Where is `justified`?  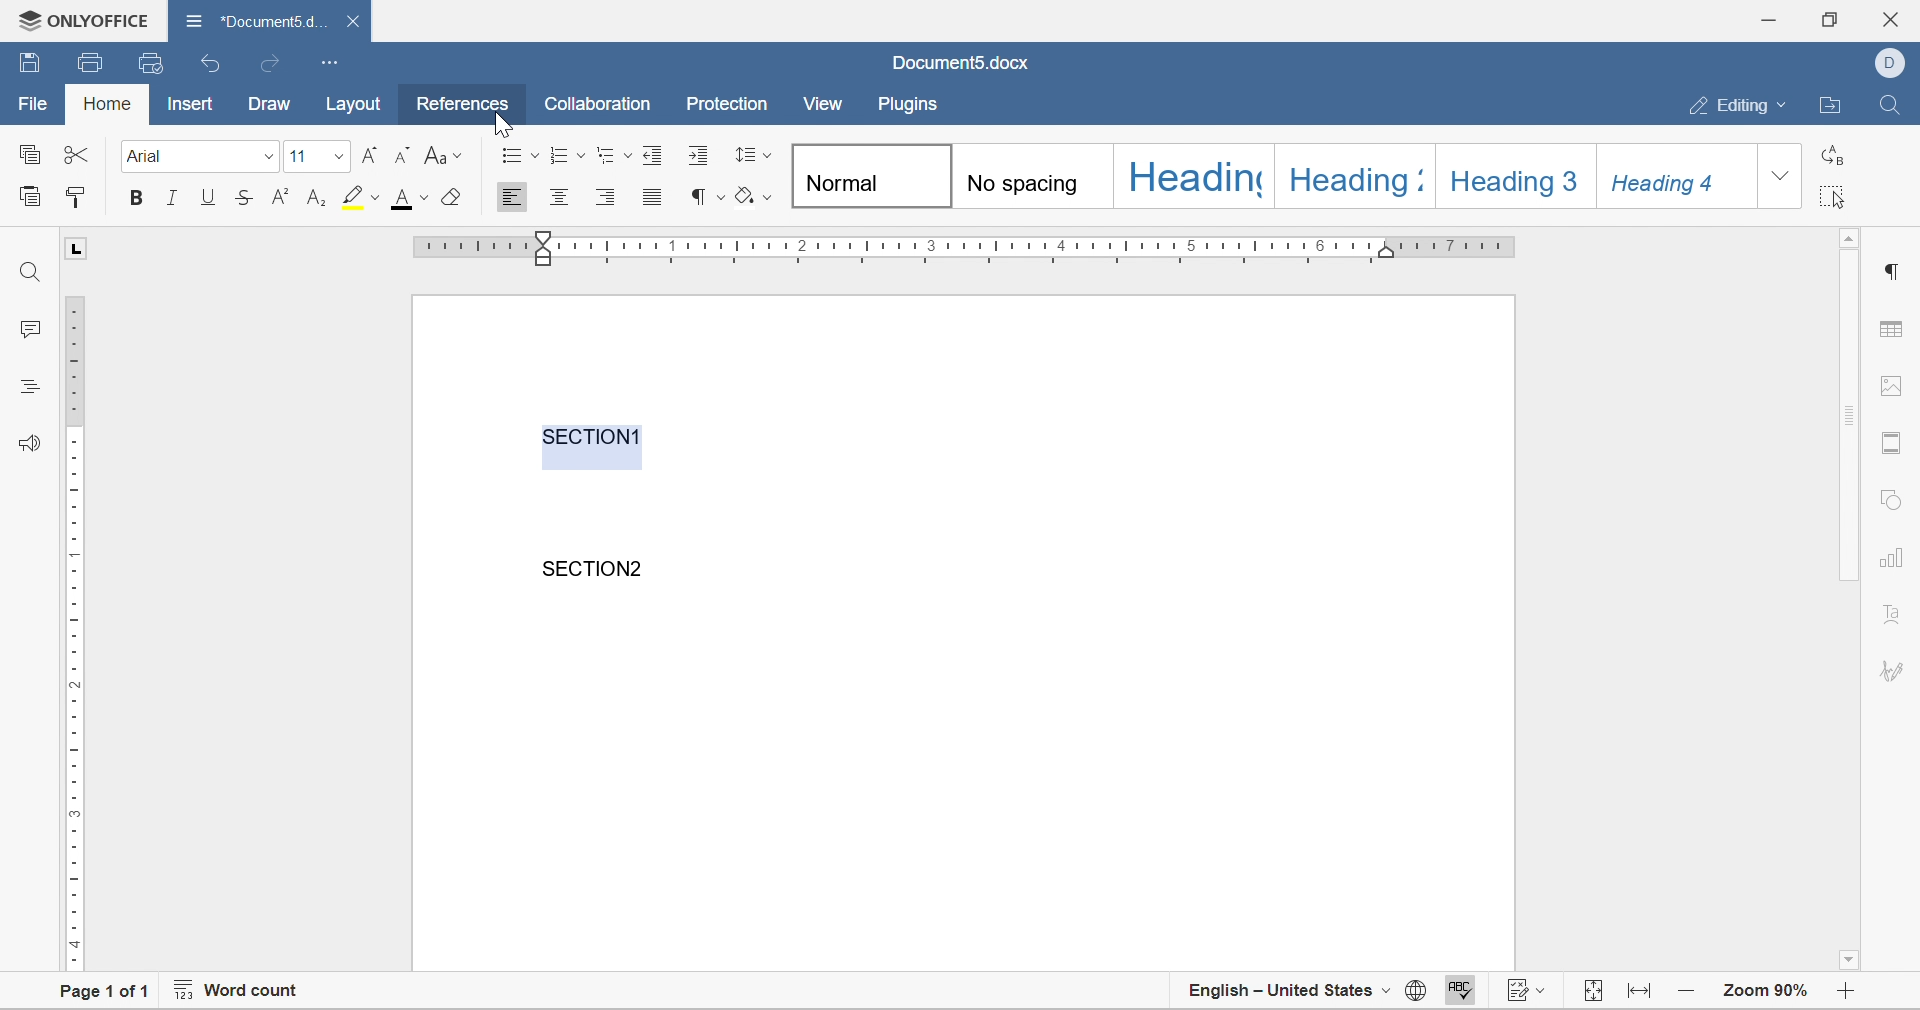 justified is located at coordinates (653, 196).